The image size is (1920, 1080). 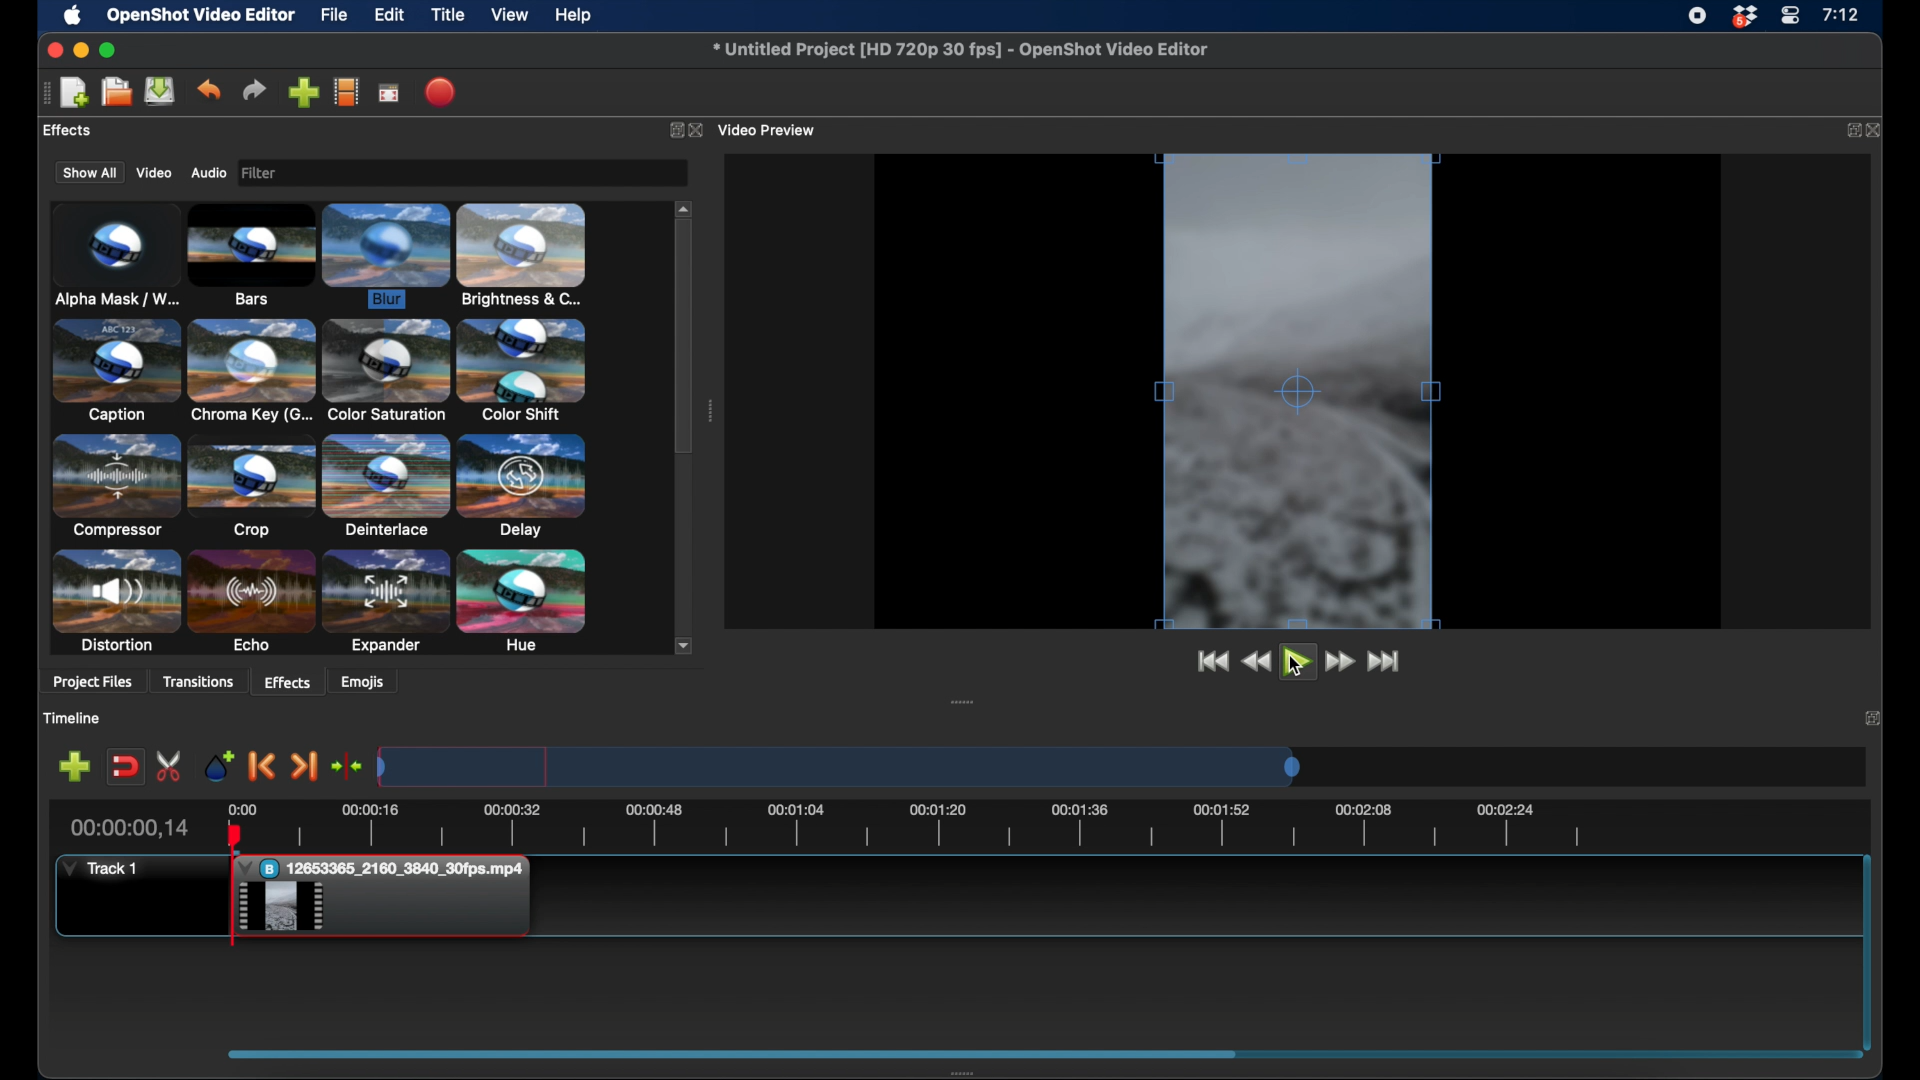 What do you see at coordinates (114, 92) in the screenshot?
I see `open project` at bounding box center [114, 92].